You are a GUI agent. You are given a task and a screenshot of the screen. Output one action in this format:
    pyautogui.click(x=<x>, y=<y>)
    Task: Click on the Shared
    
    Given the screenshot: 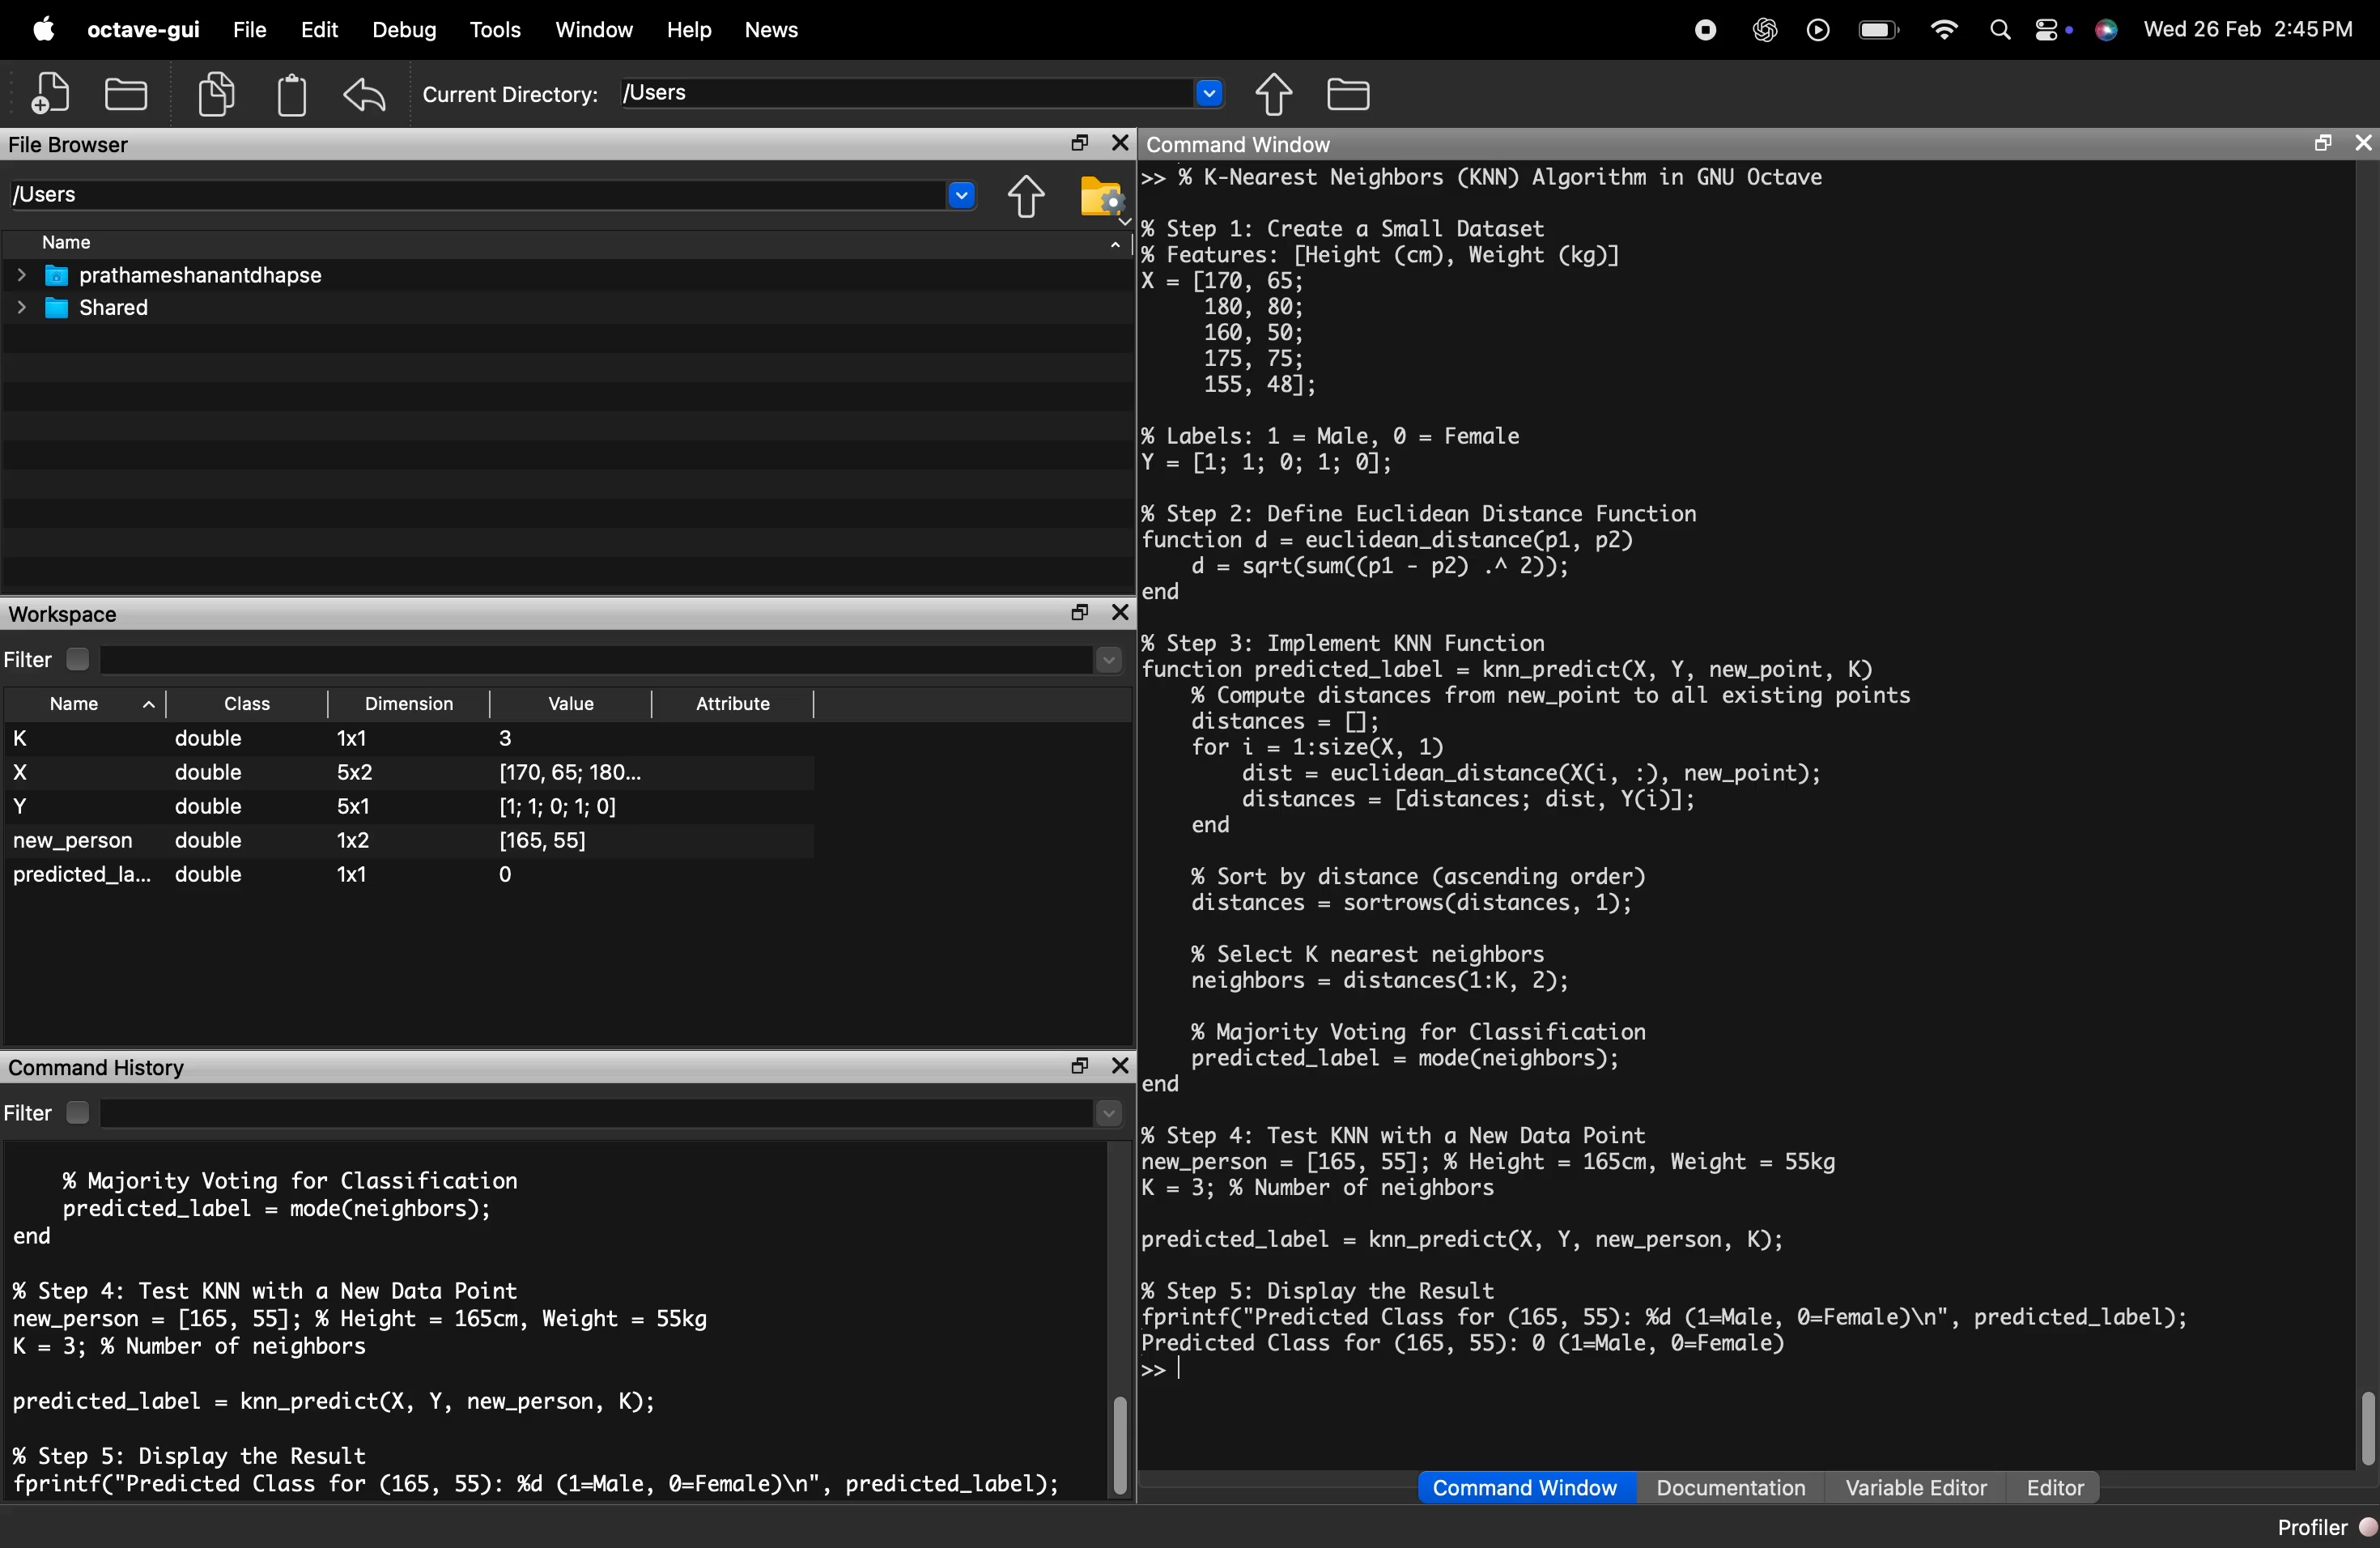 What is the action you would take?
    pyautogui.click(x=103, y=310)
    